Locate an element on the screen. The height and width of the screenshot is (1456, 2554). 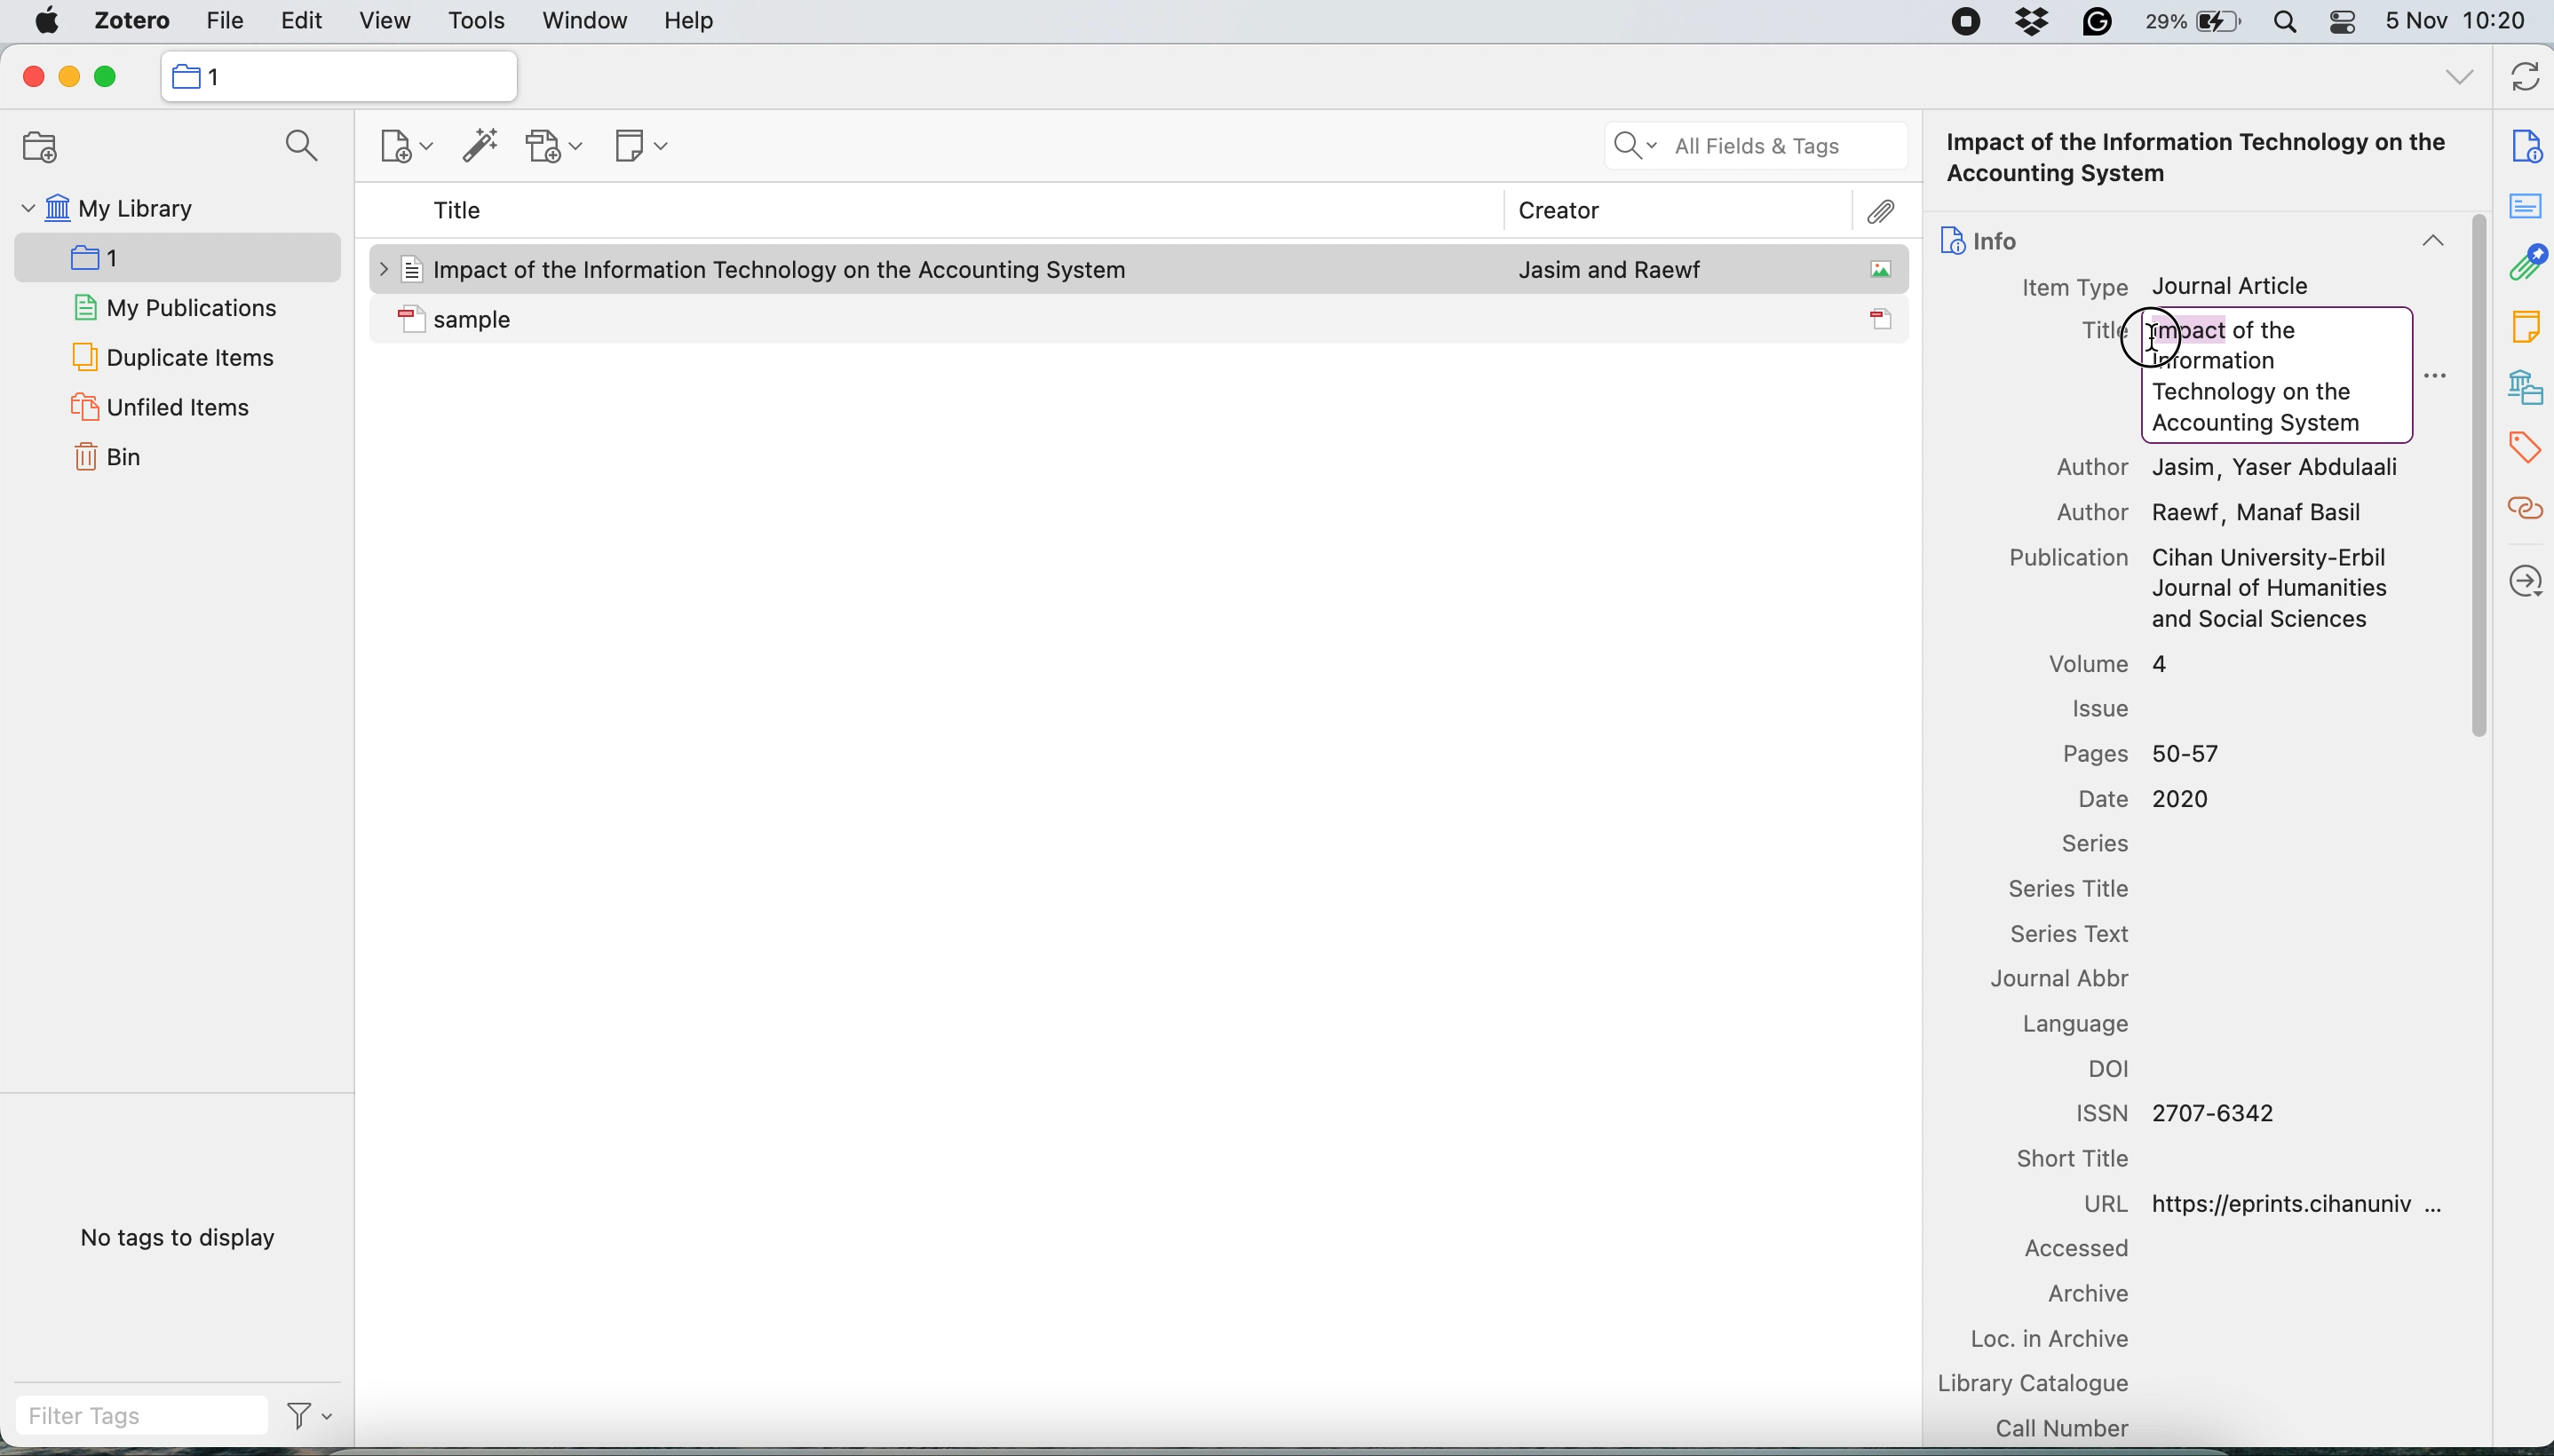
Impact of the Information Technology on the Accounting System is located at coordinates (2199, 159).